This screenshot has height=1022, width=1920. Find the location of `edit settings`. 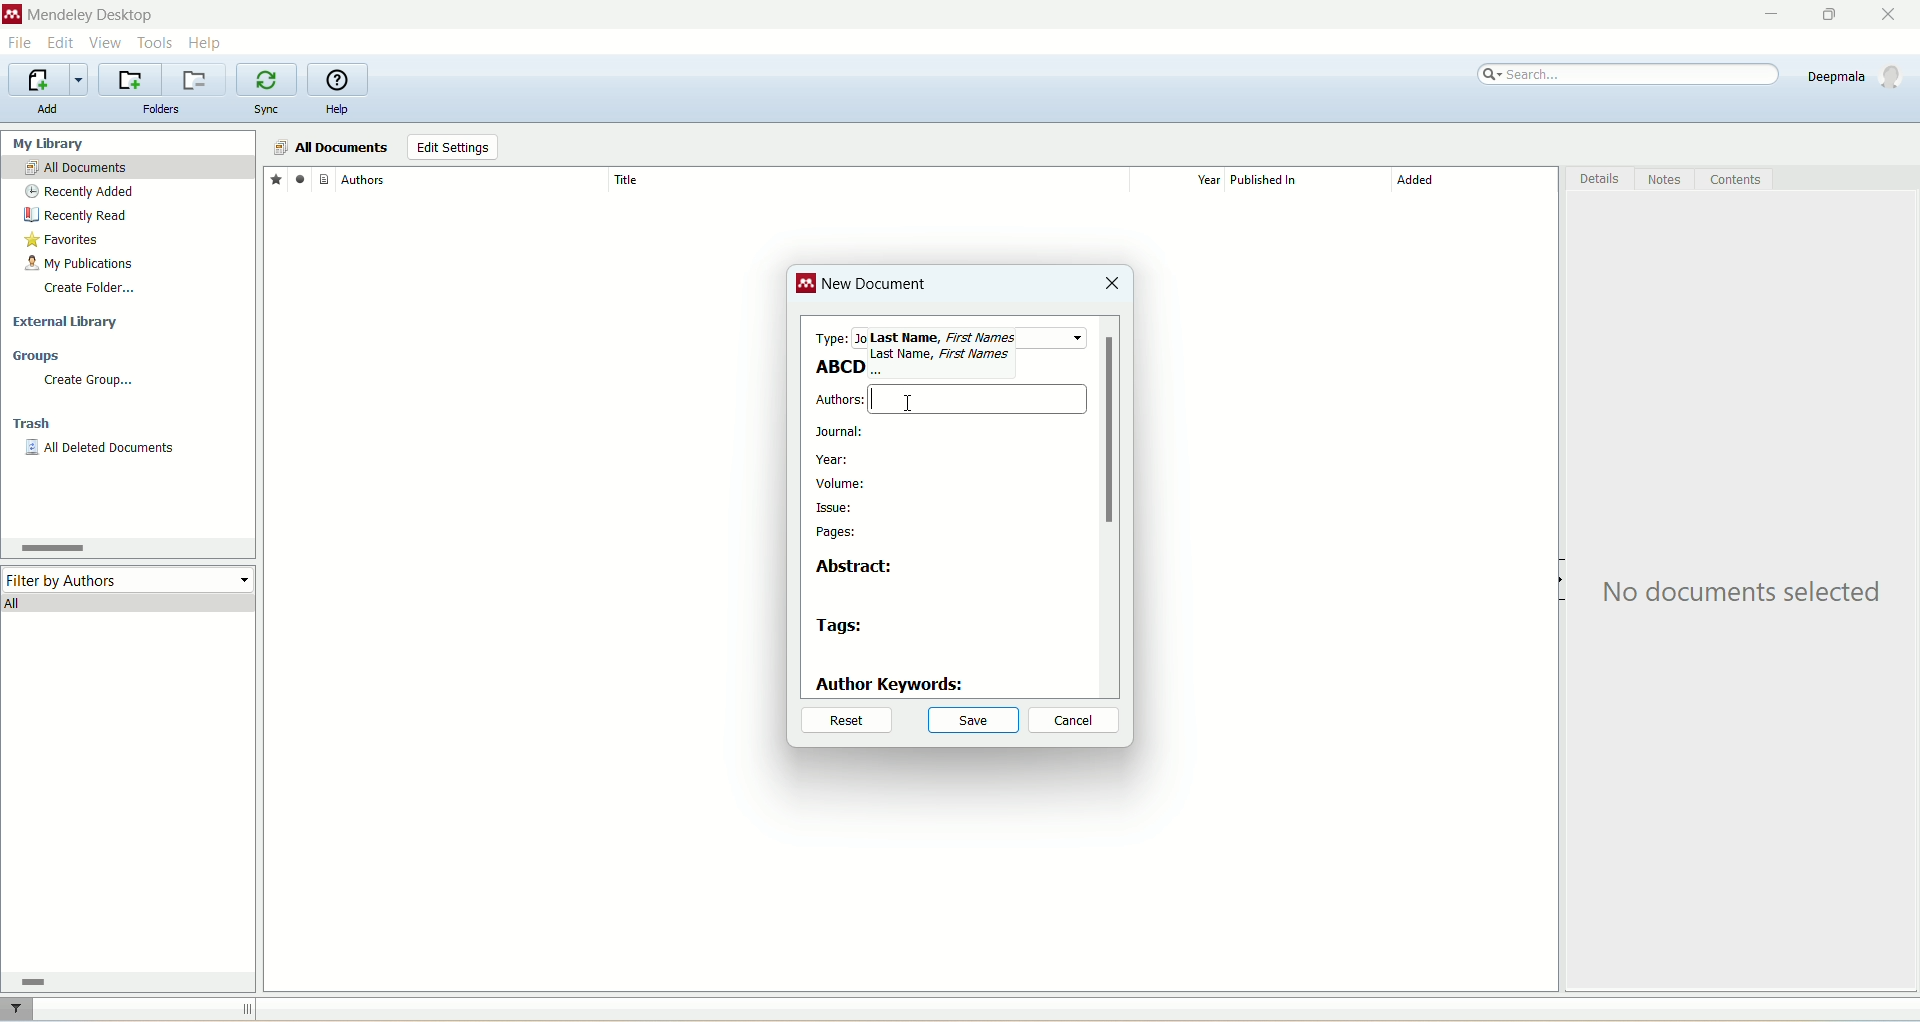

edit settings is located at coordinates (452, 148).